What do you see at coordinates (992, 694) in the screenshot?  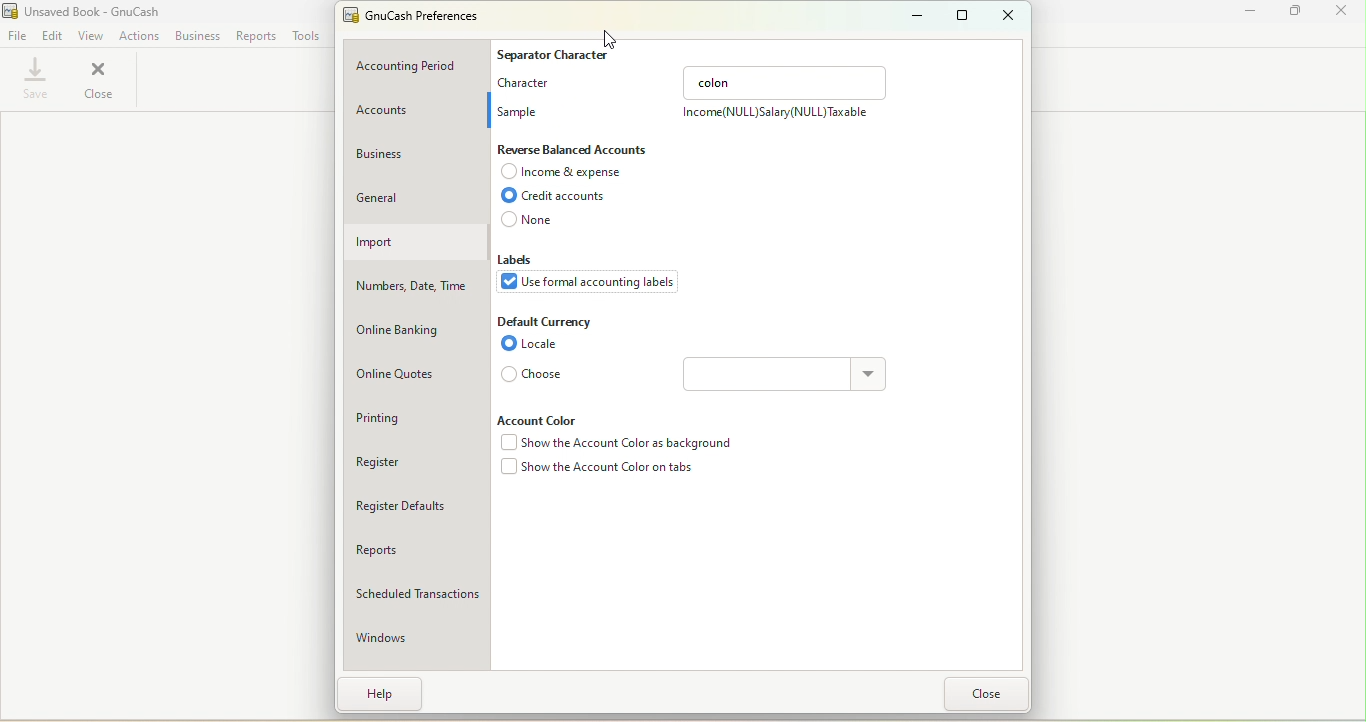 I see `Close` at bounding box center [992, 694].